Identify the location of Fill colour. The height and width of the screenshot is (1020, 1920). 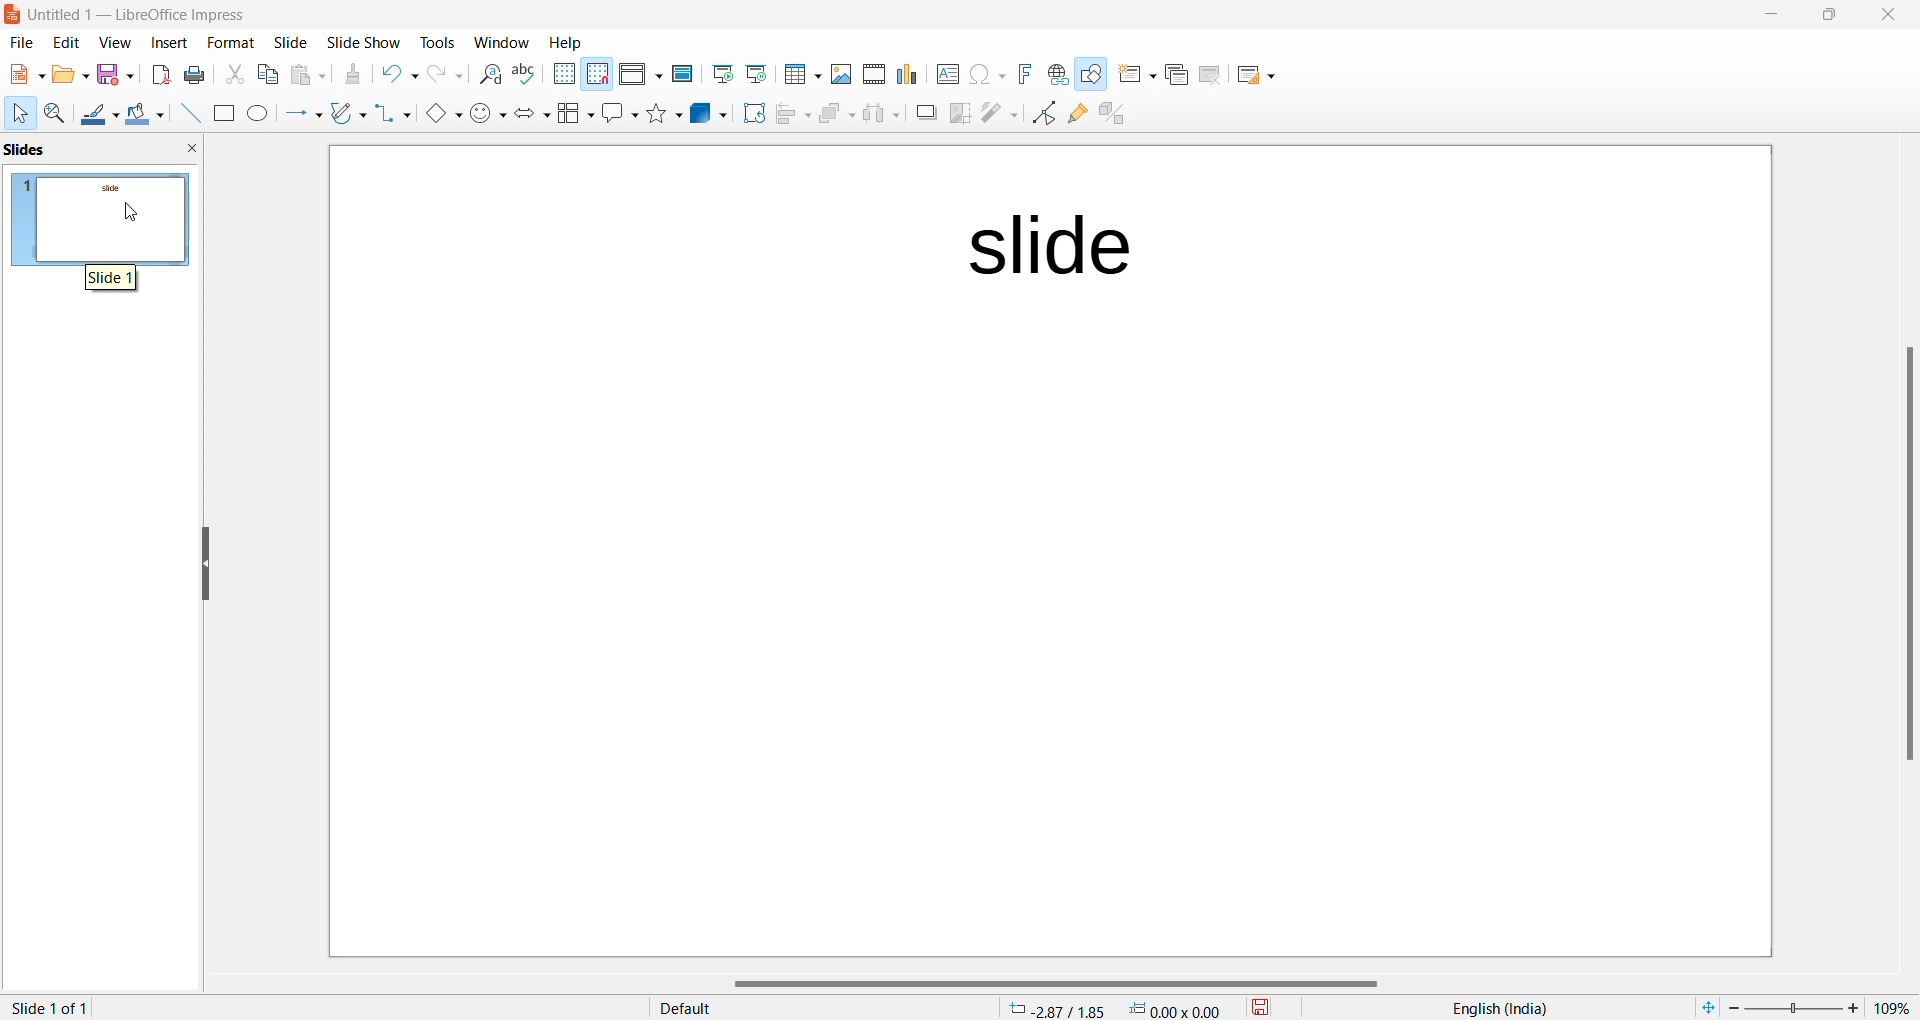
(142, 113).